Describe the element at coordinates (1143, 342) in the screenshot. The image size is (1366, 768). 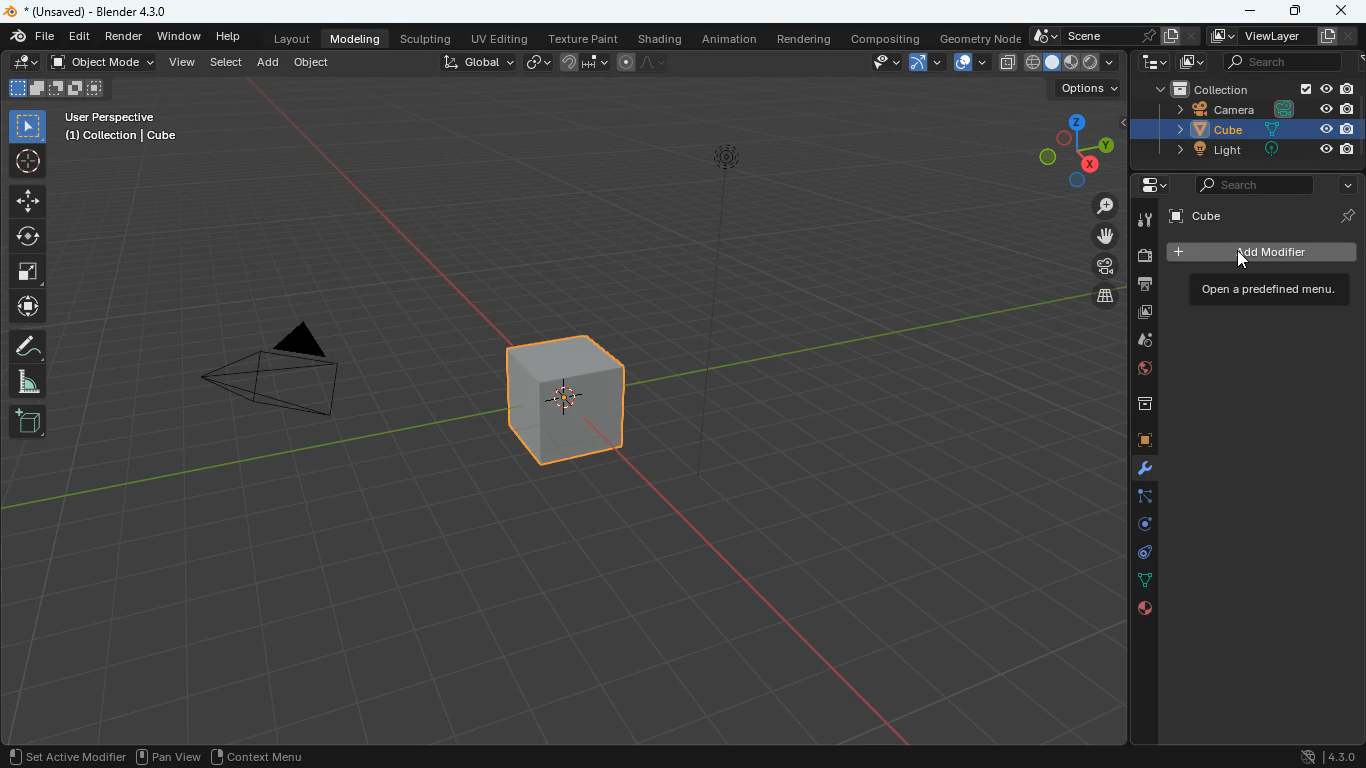
I see `drop` at that location.